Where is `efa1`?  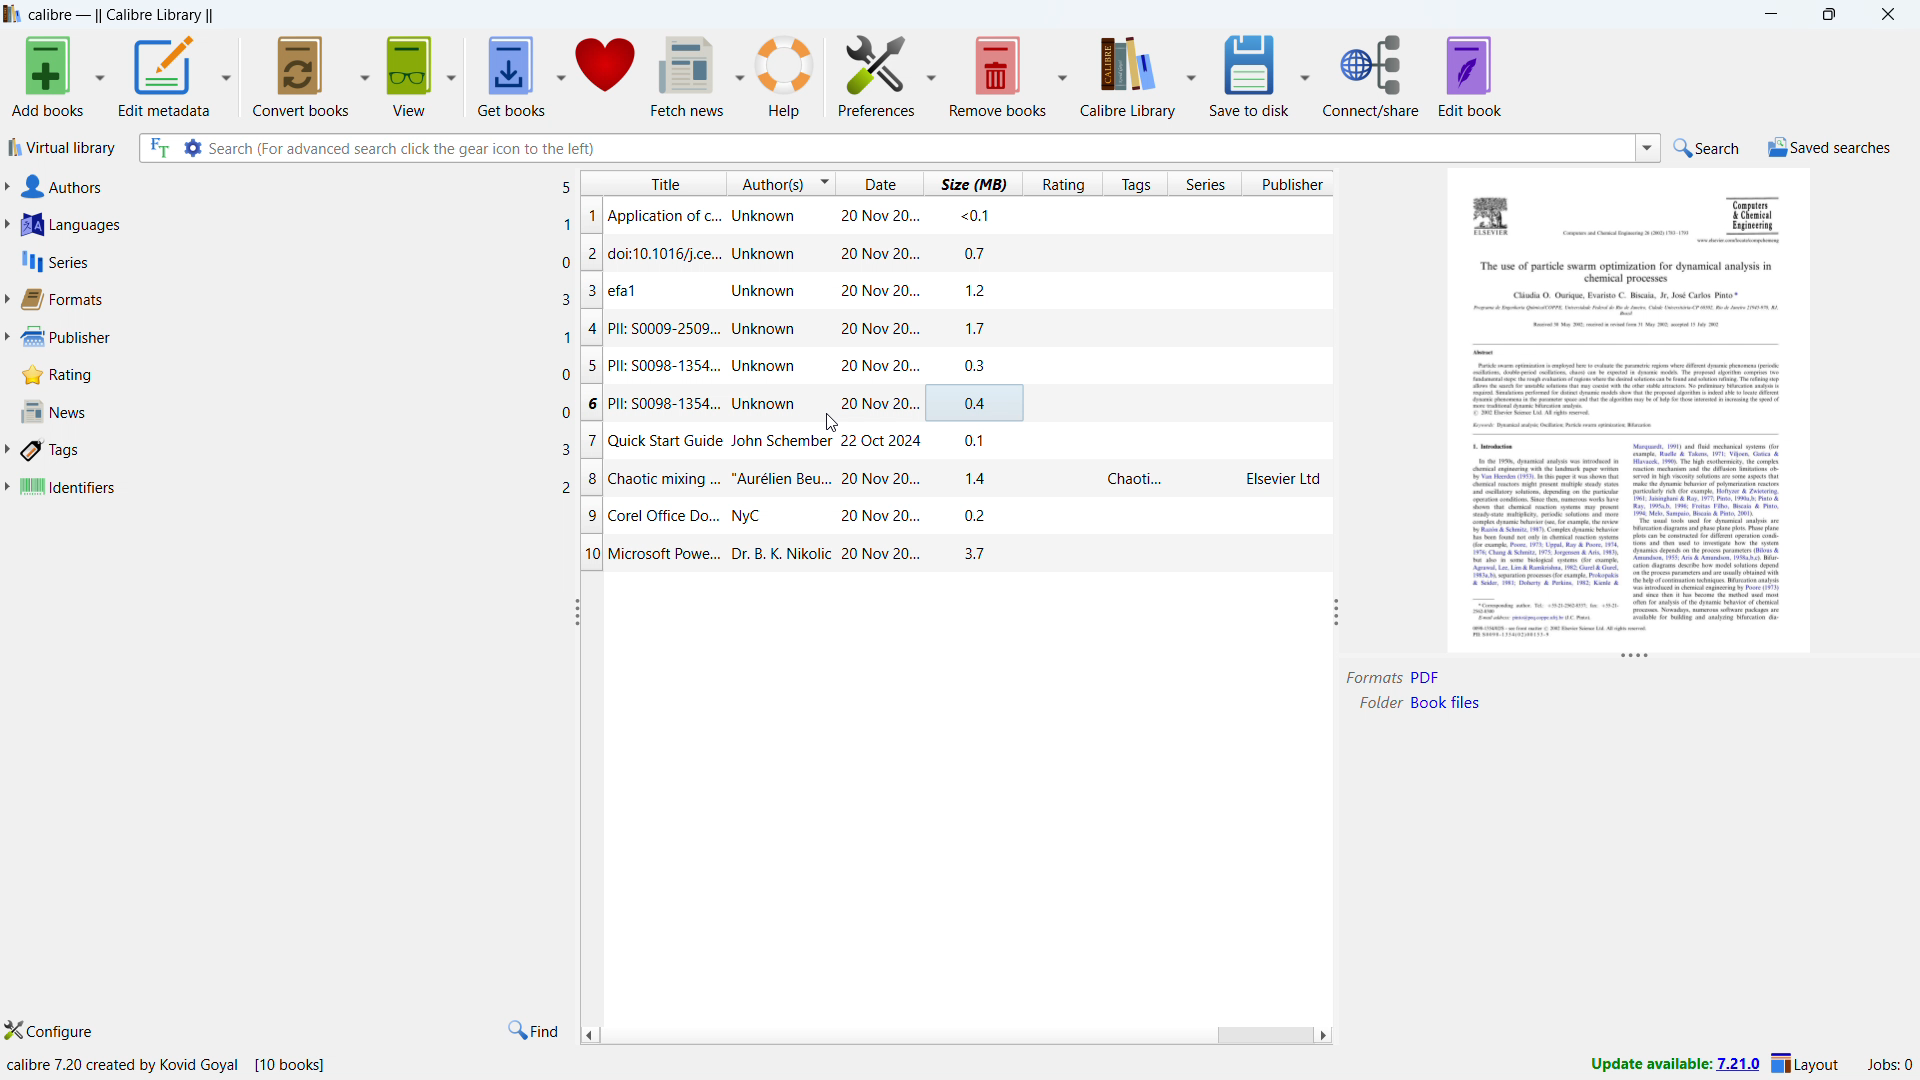
efa1 is located at coordinates (964, 293).